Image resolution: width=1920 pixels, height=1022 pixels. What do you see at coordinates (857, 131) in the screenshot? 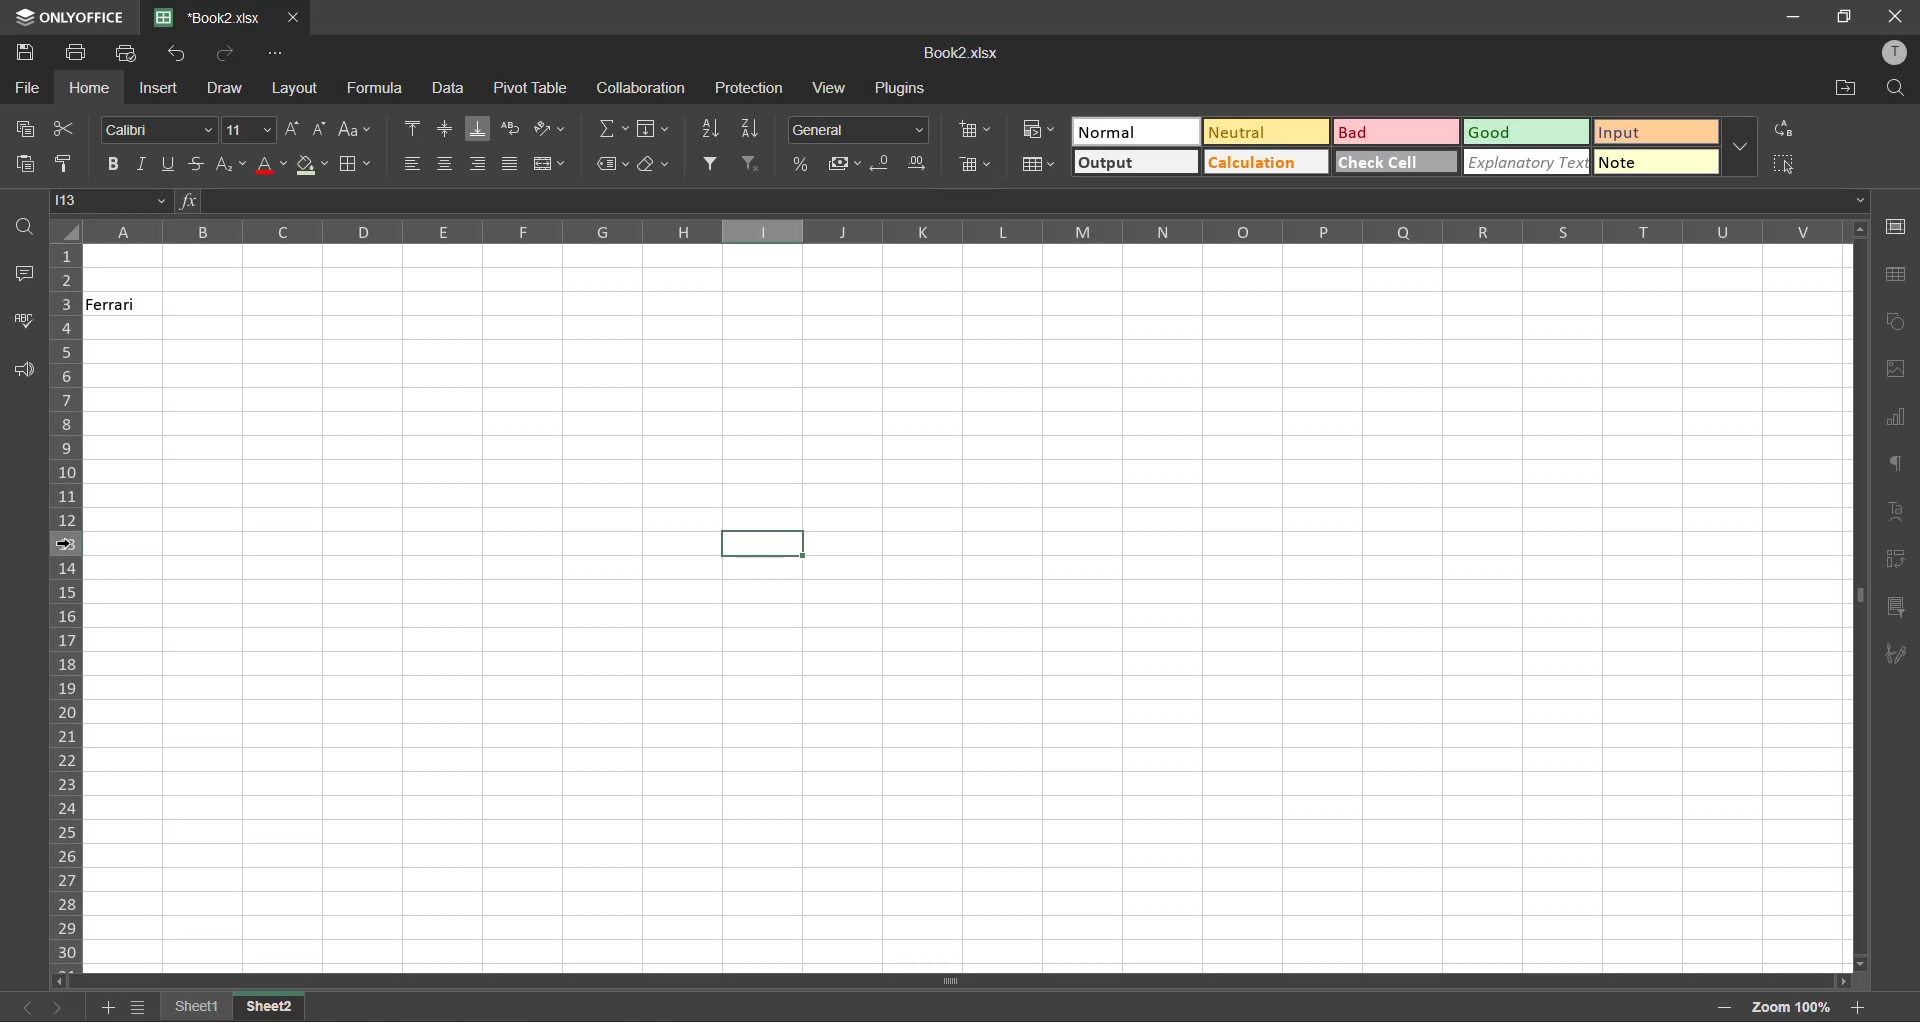
I see `number format` at bounding box center [857, 131].